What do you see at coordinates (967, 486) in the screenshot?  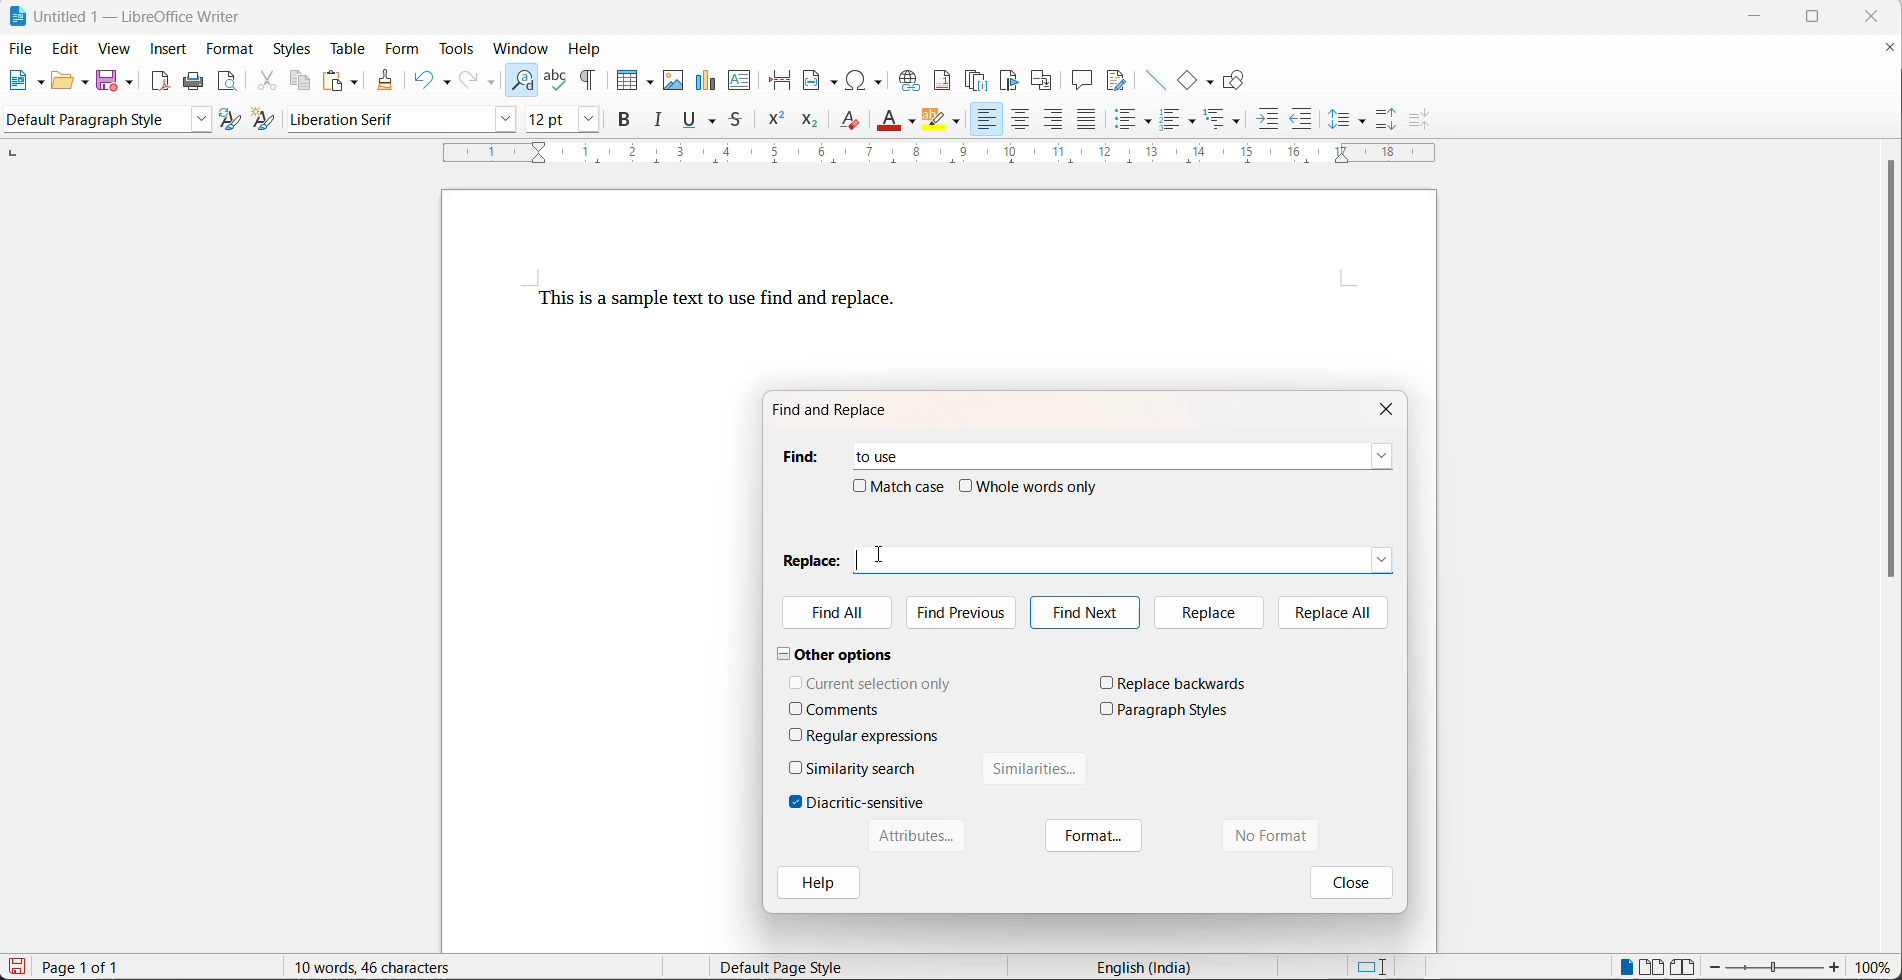 I see `checkbox` at bounding box center [967, 486].